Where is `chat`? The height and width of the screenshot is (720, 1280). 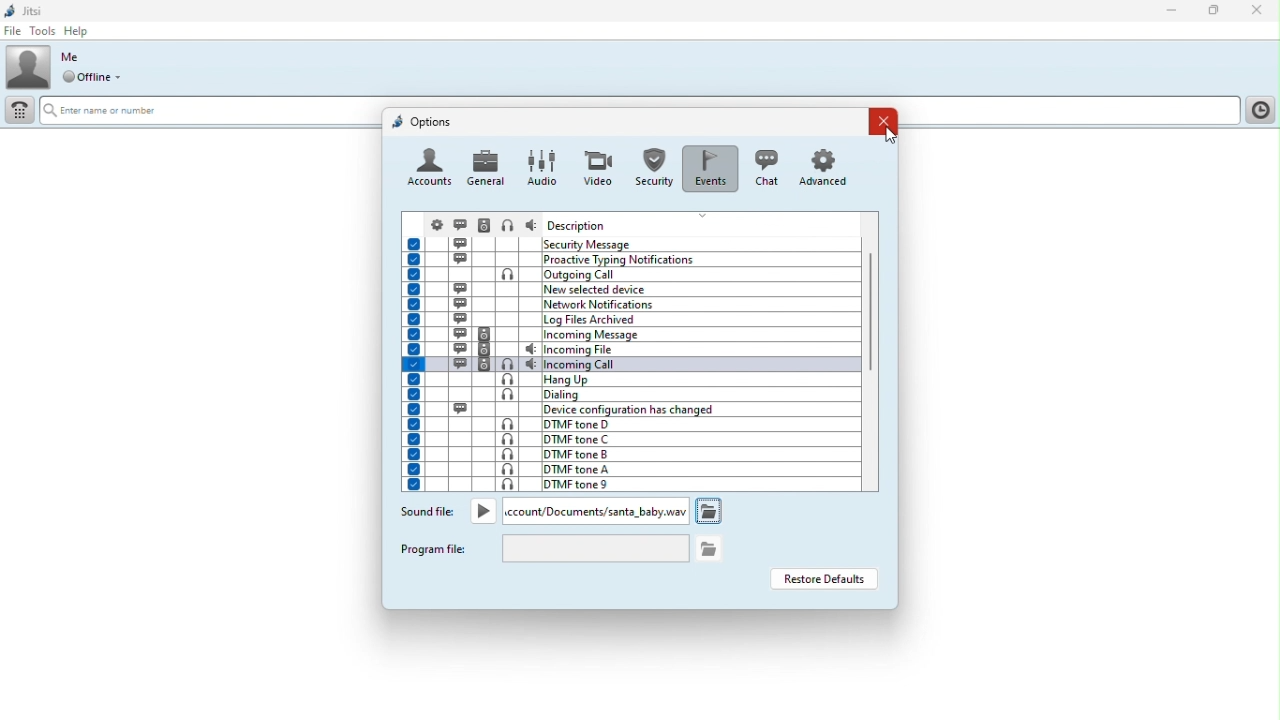 chat is located at coordinates (770, 169).